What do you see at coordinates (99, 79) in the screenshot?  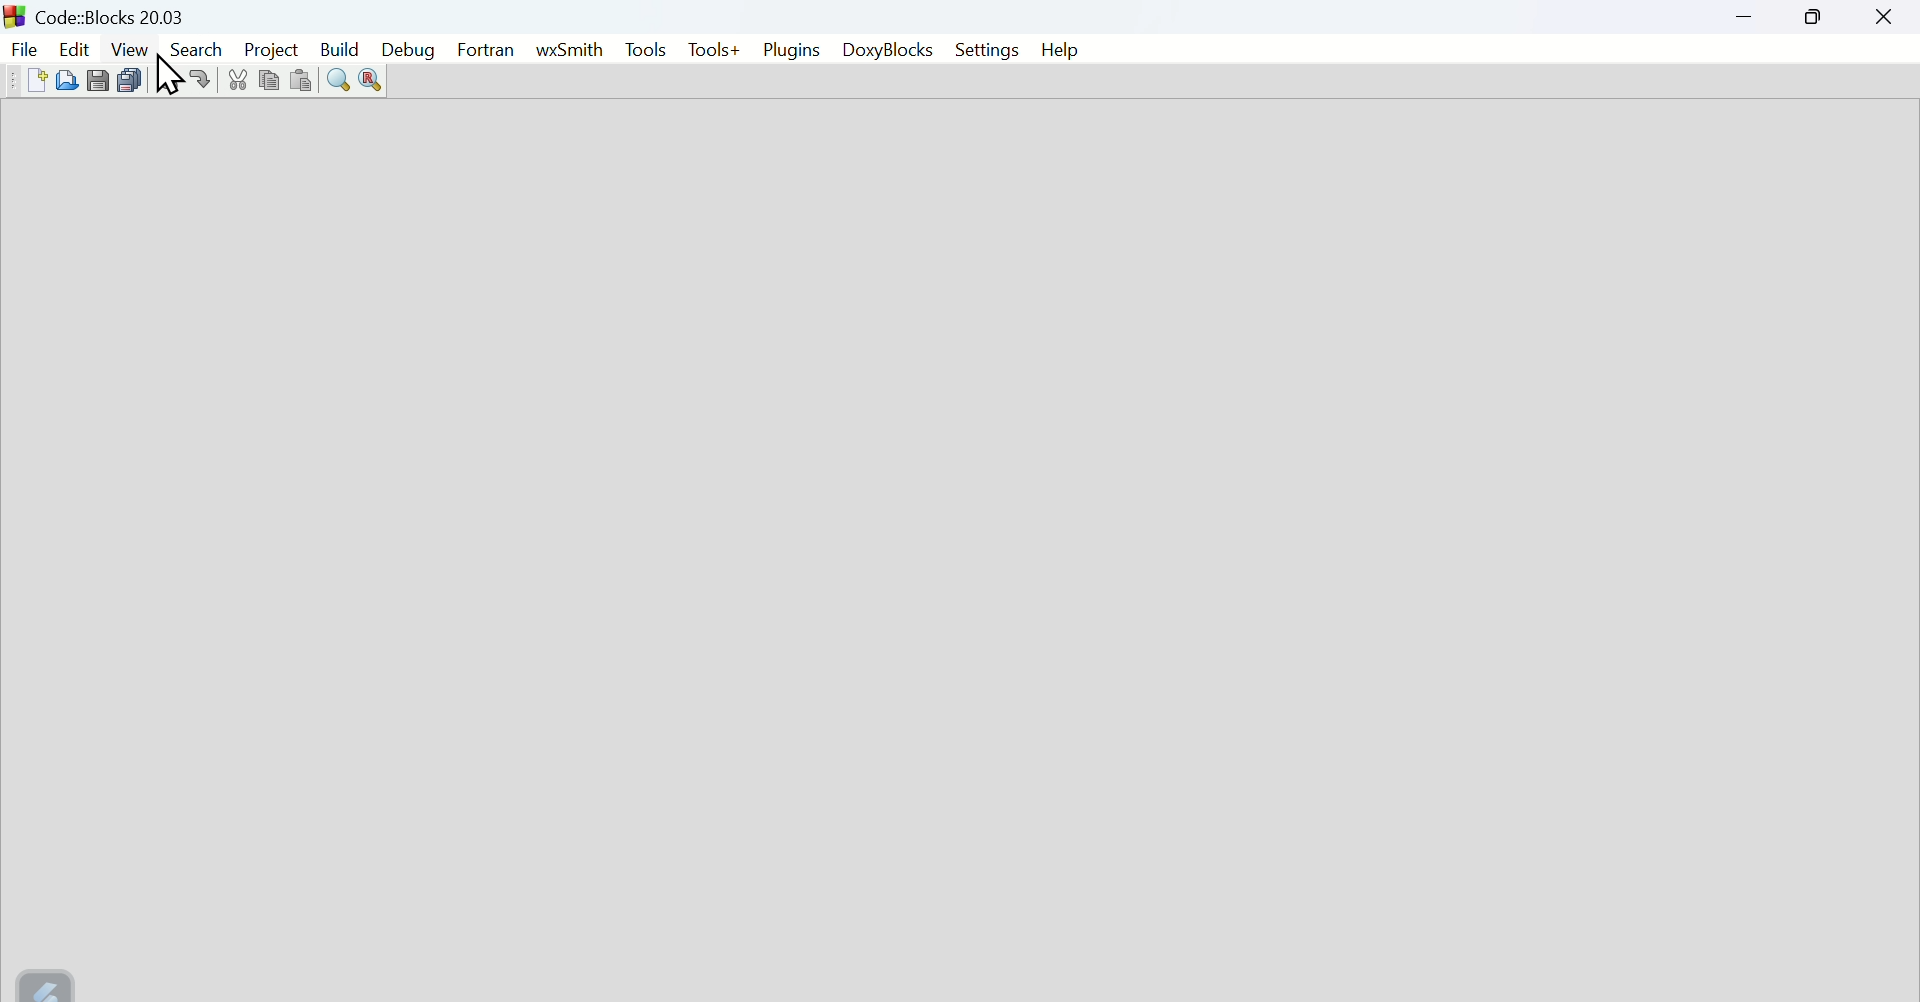 I see `Save file` at bounding box center [99, 79].